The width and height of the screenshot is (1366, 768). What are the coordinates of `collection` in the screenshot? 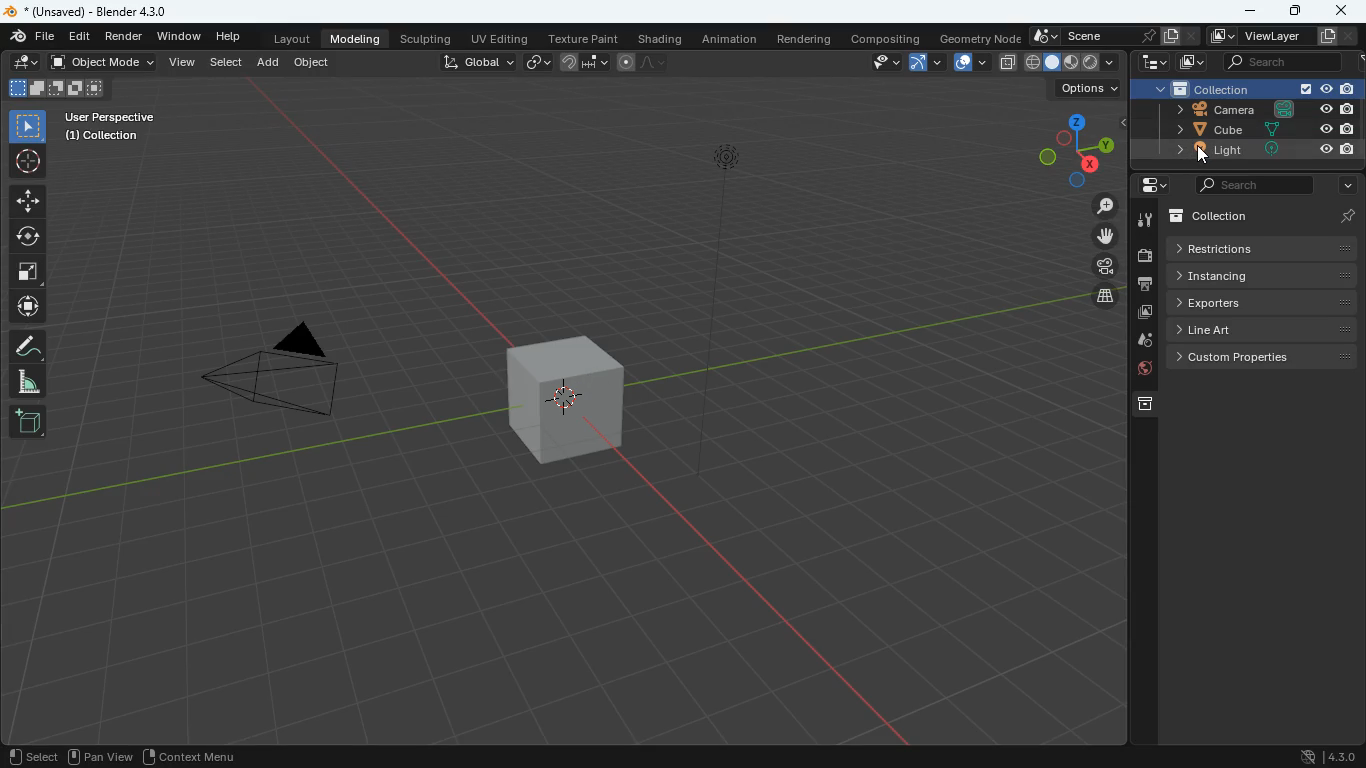 It's located at (1265, 217).